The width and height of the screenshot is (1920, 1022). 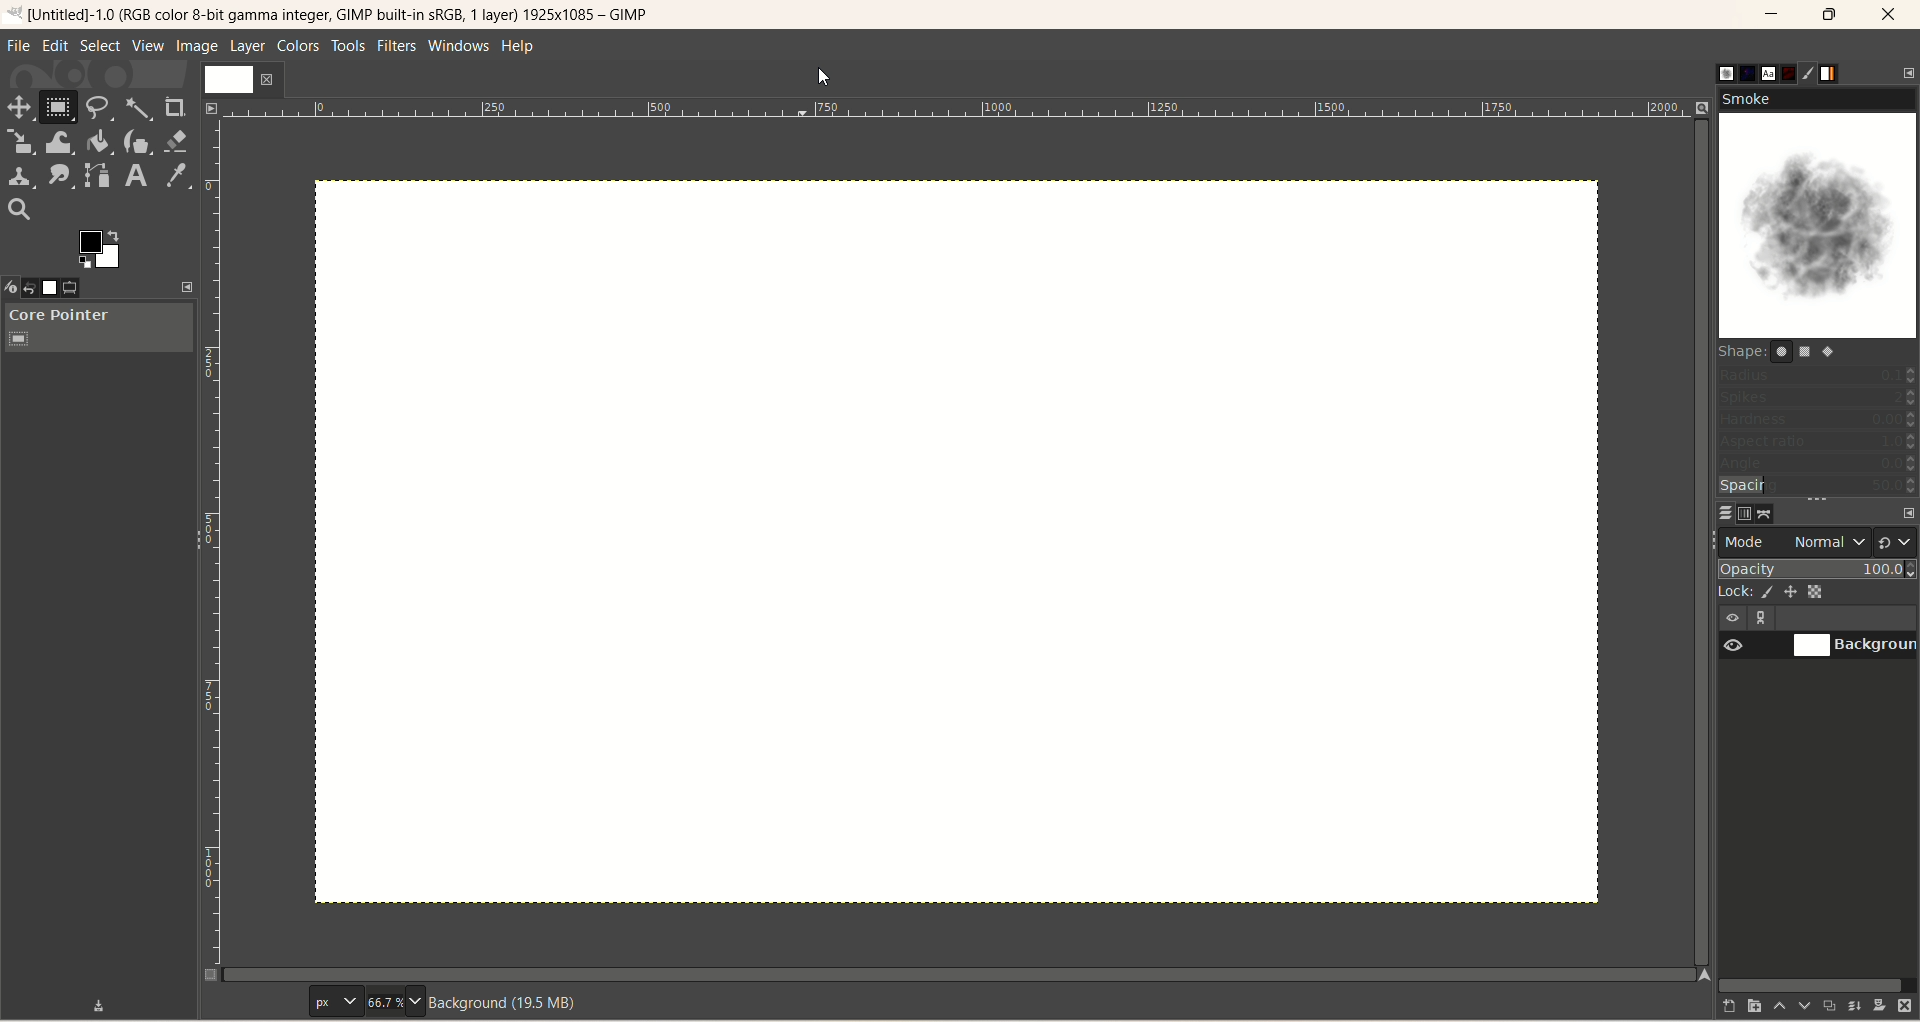 I want to click on filters, so click(x=395, y=47).